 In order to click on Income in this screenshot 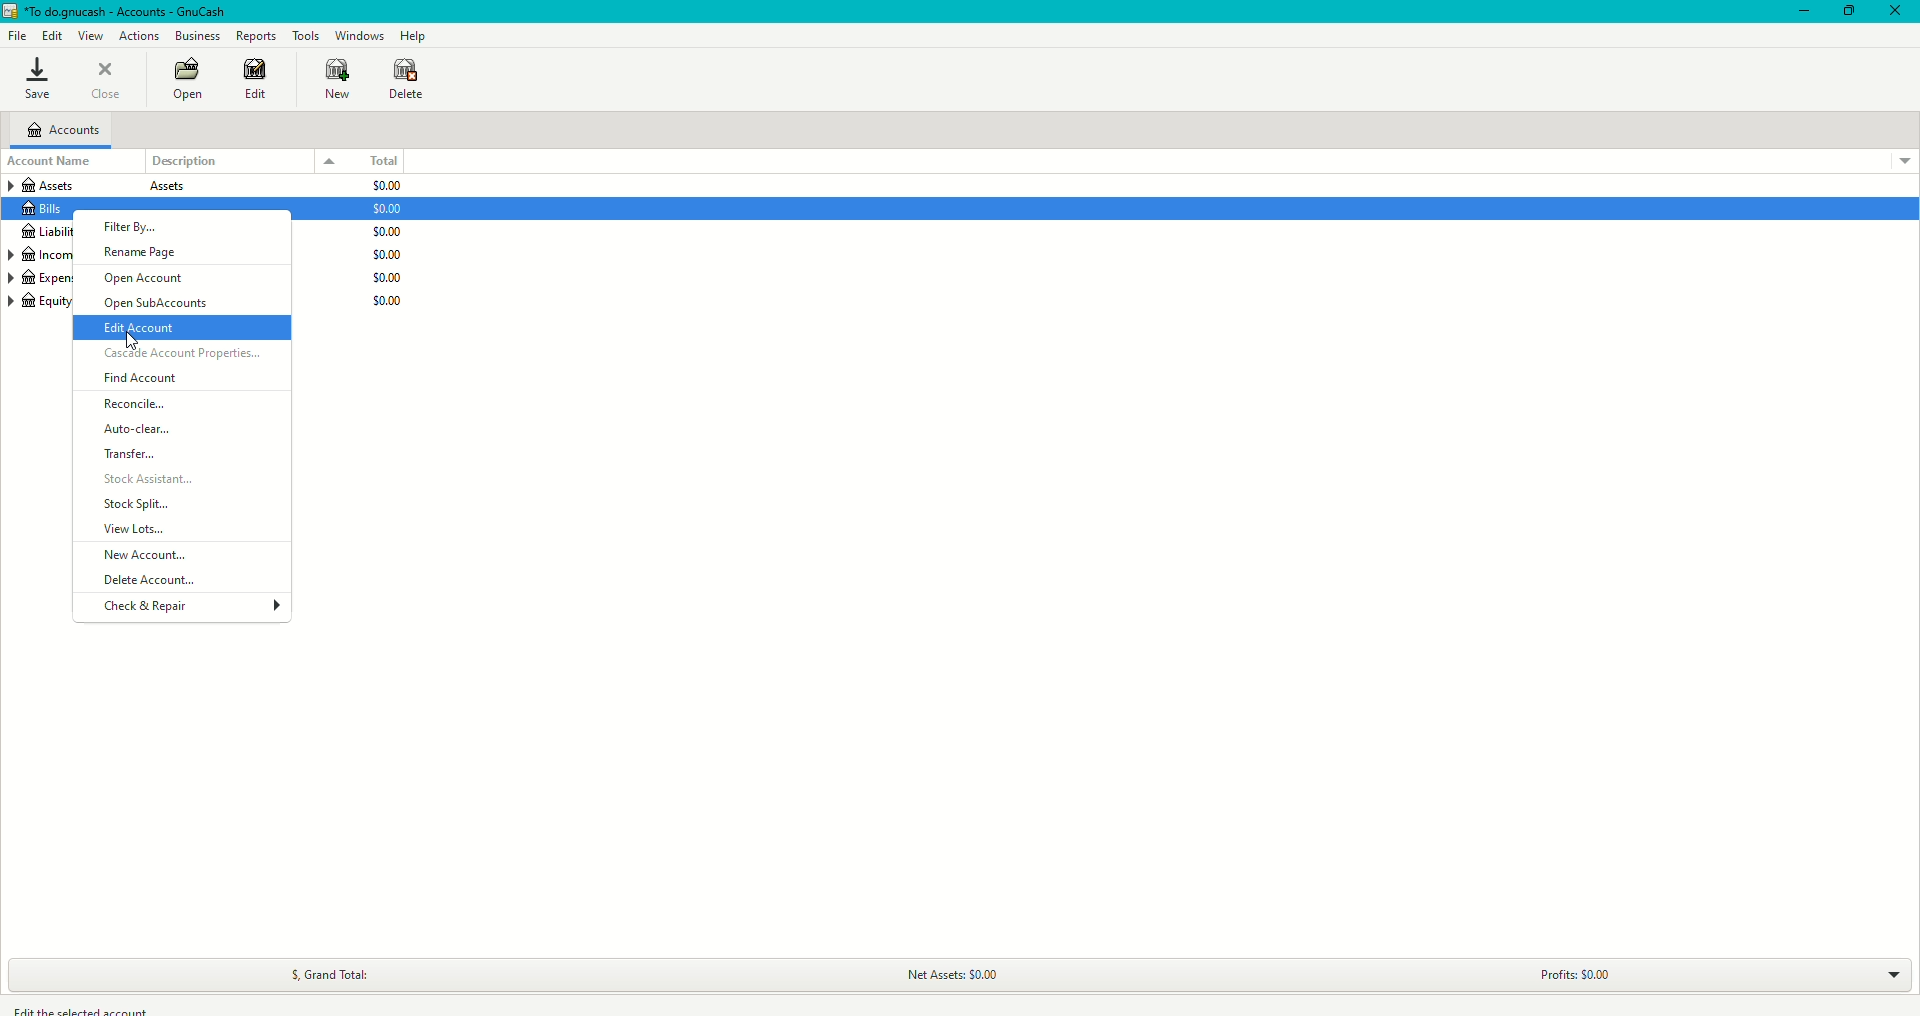, I will do `click(44, 256)`.